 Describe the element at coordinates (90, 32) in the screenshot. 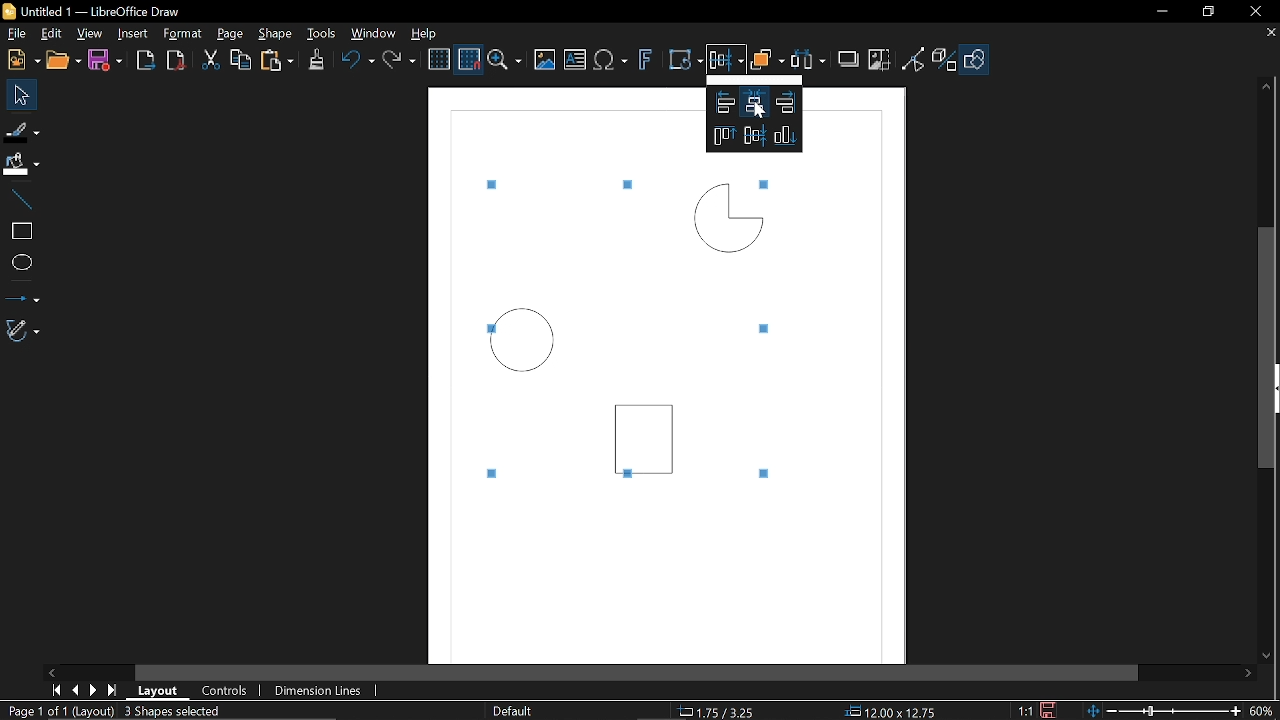

I see `View` at that location.